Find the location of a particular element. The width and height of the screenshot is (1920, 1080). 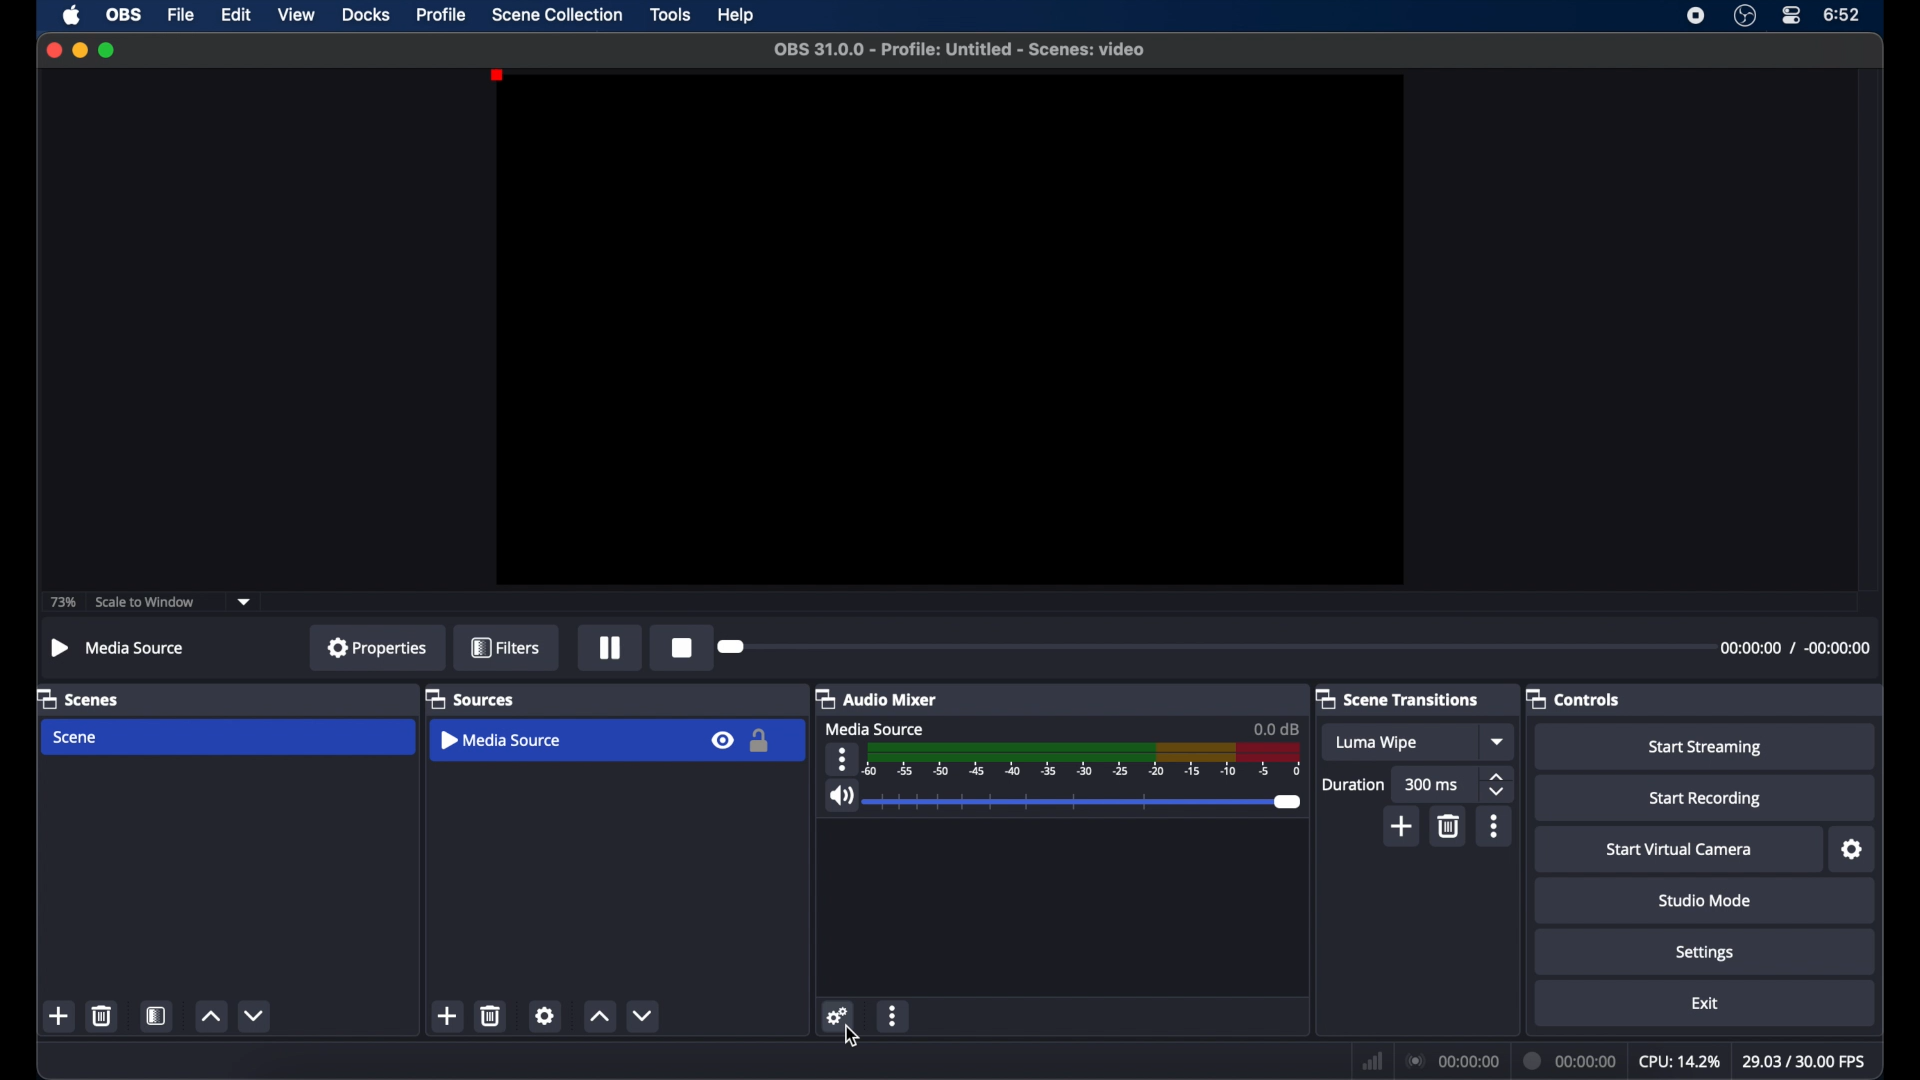

control center is located at coordinates (1792, 15).